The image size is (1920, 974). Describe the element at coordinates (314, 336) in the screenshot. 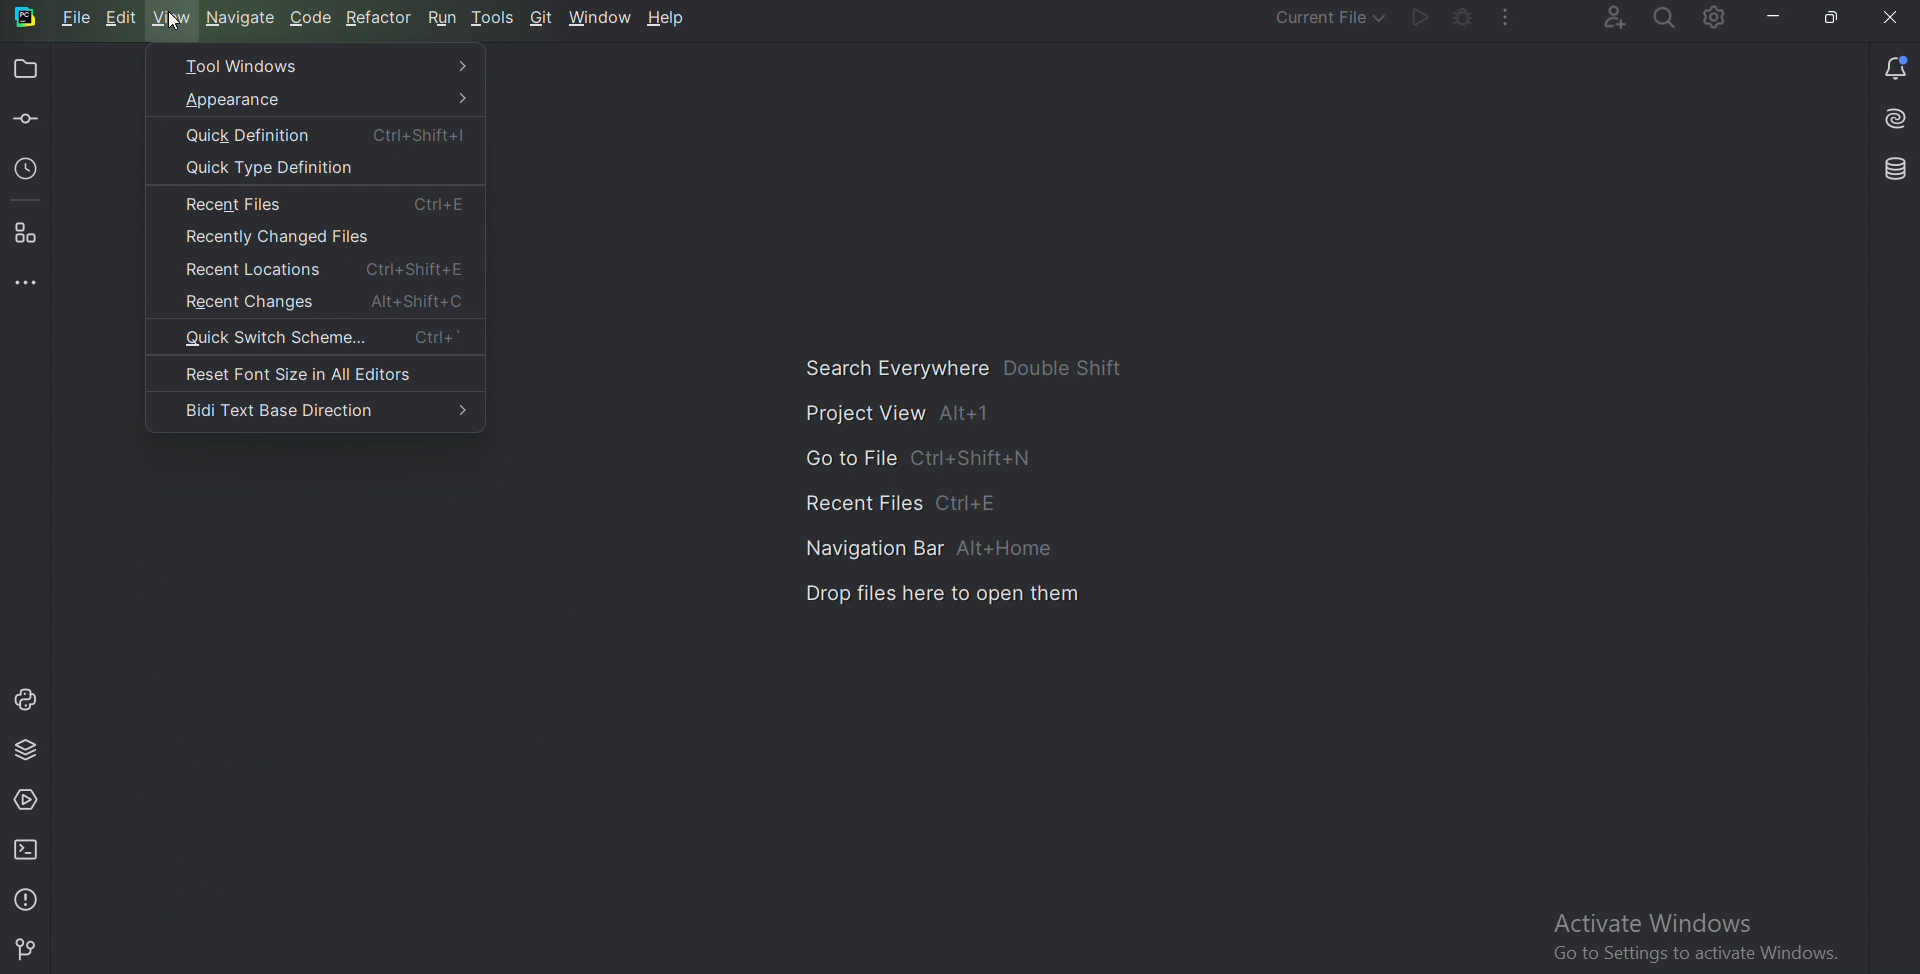

I see `Quick switch scheme` at that location.